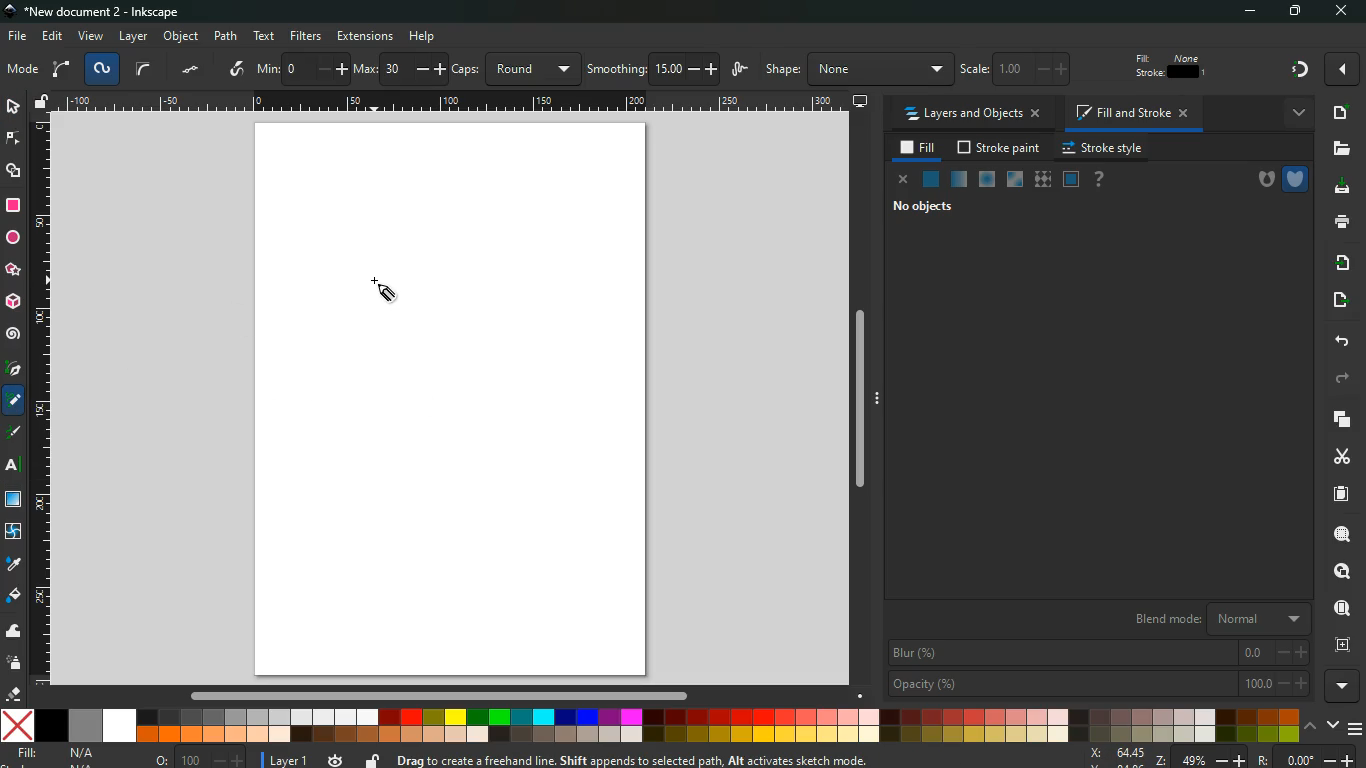  I want to click on shapes, so click(15, 173).